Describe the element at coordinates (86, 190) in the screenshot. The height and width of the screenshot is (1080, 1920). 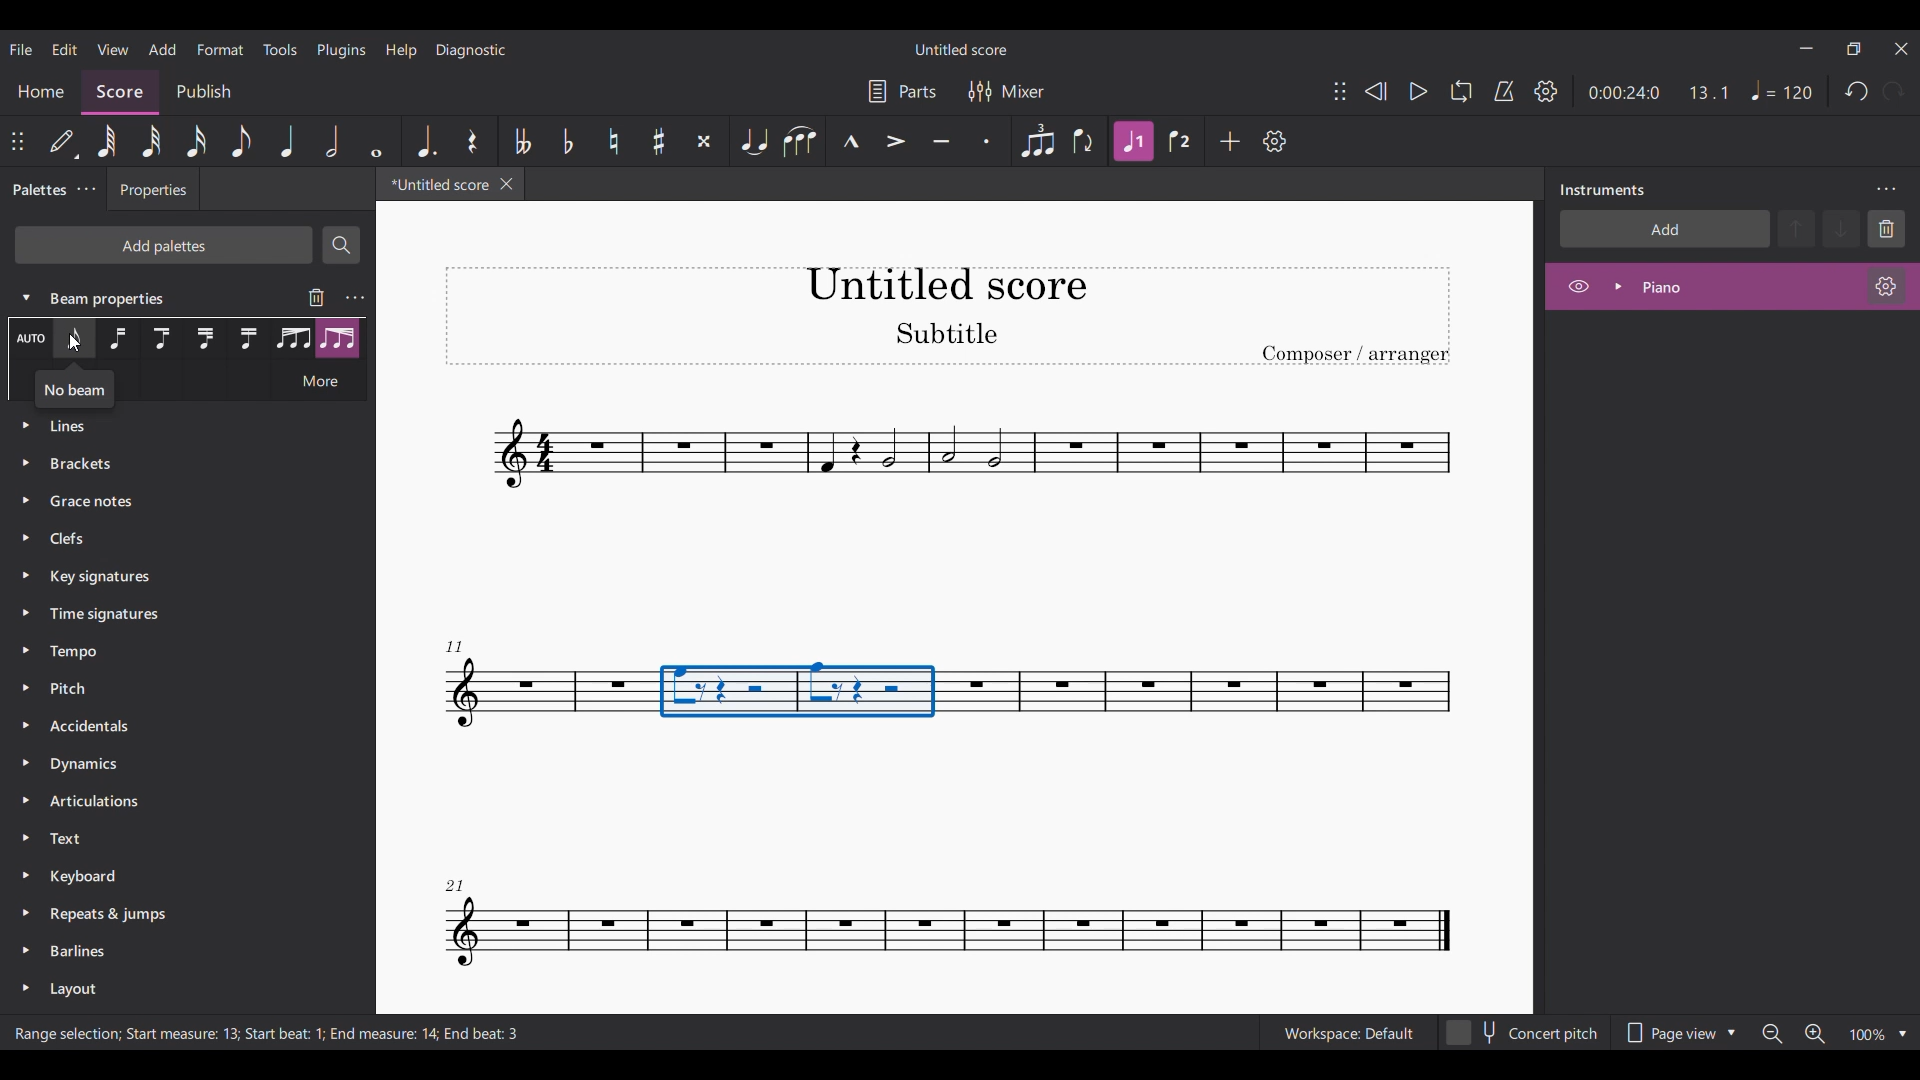
I see `More settings` at that location.